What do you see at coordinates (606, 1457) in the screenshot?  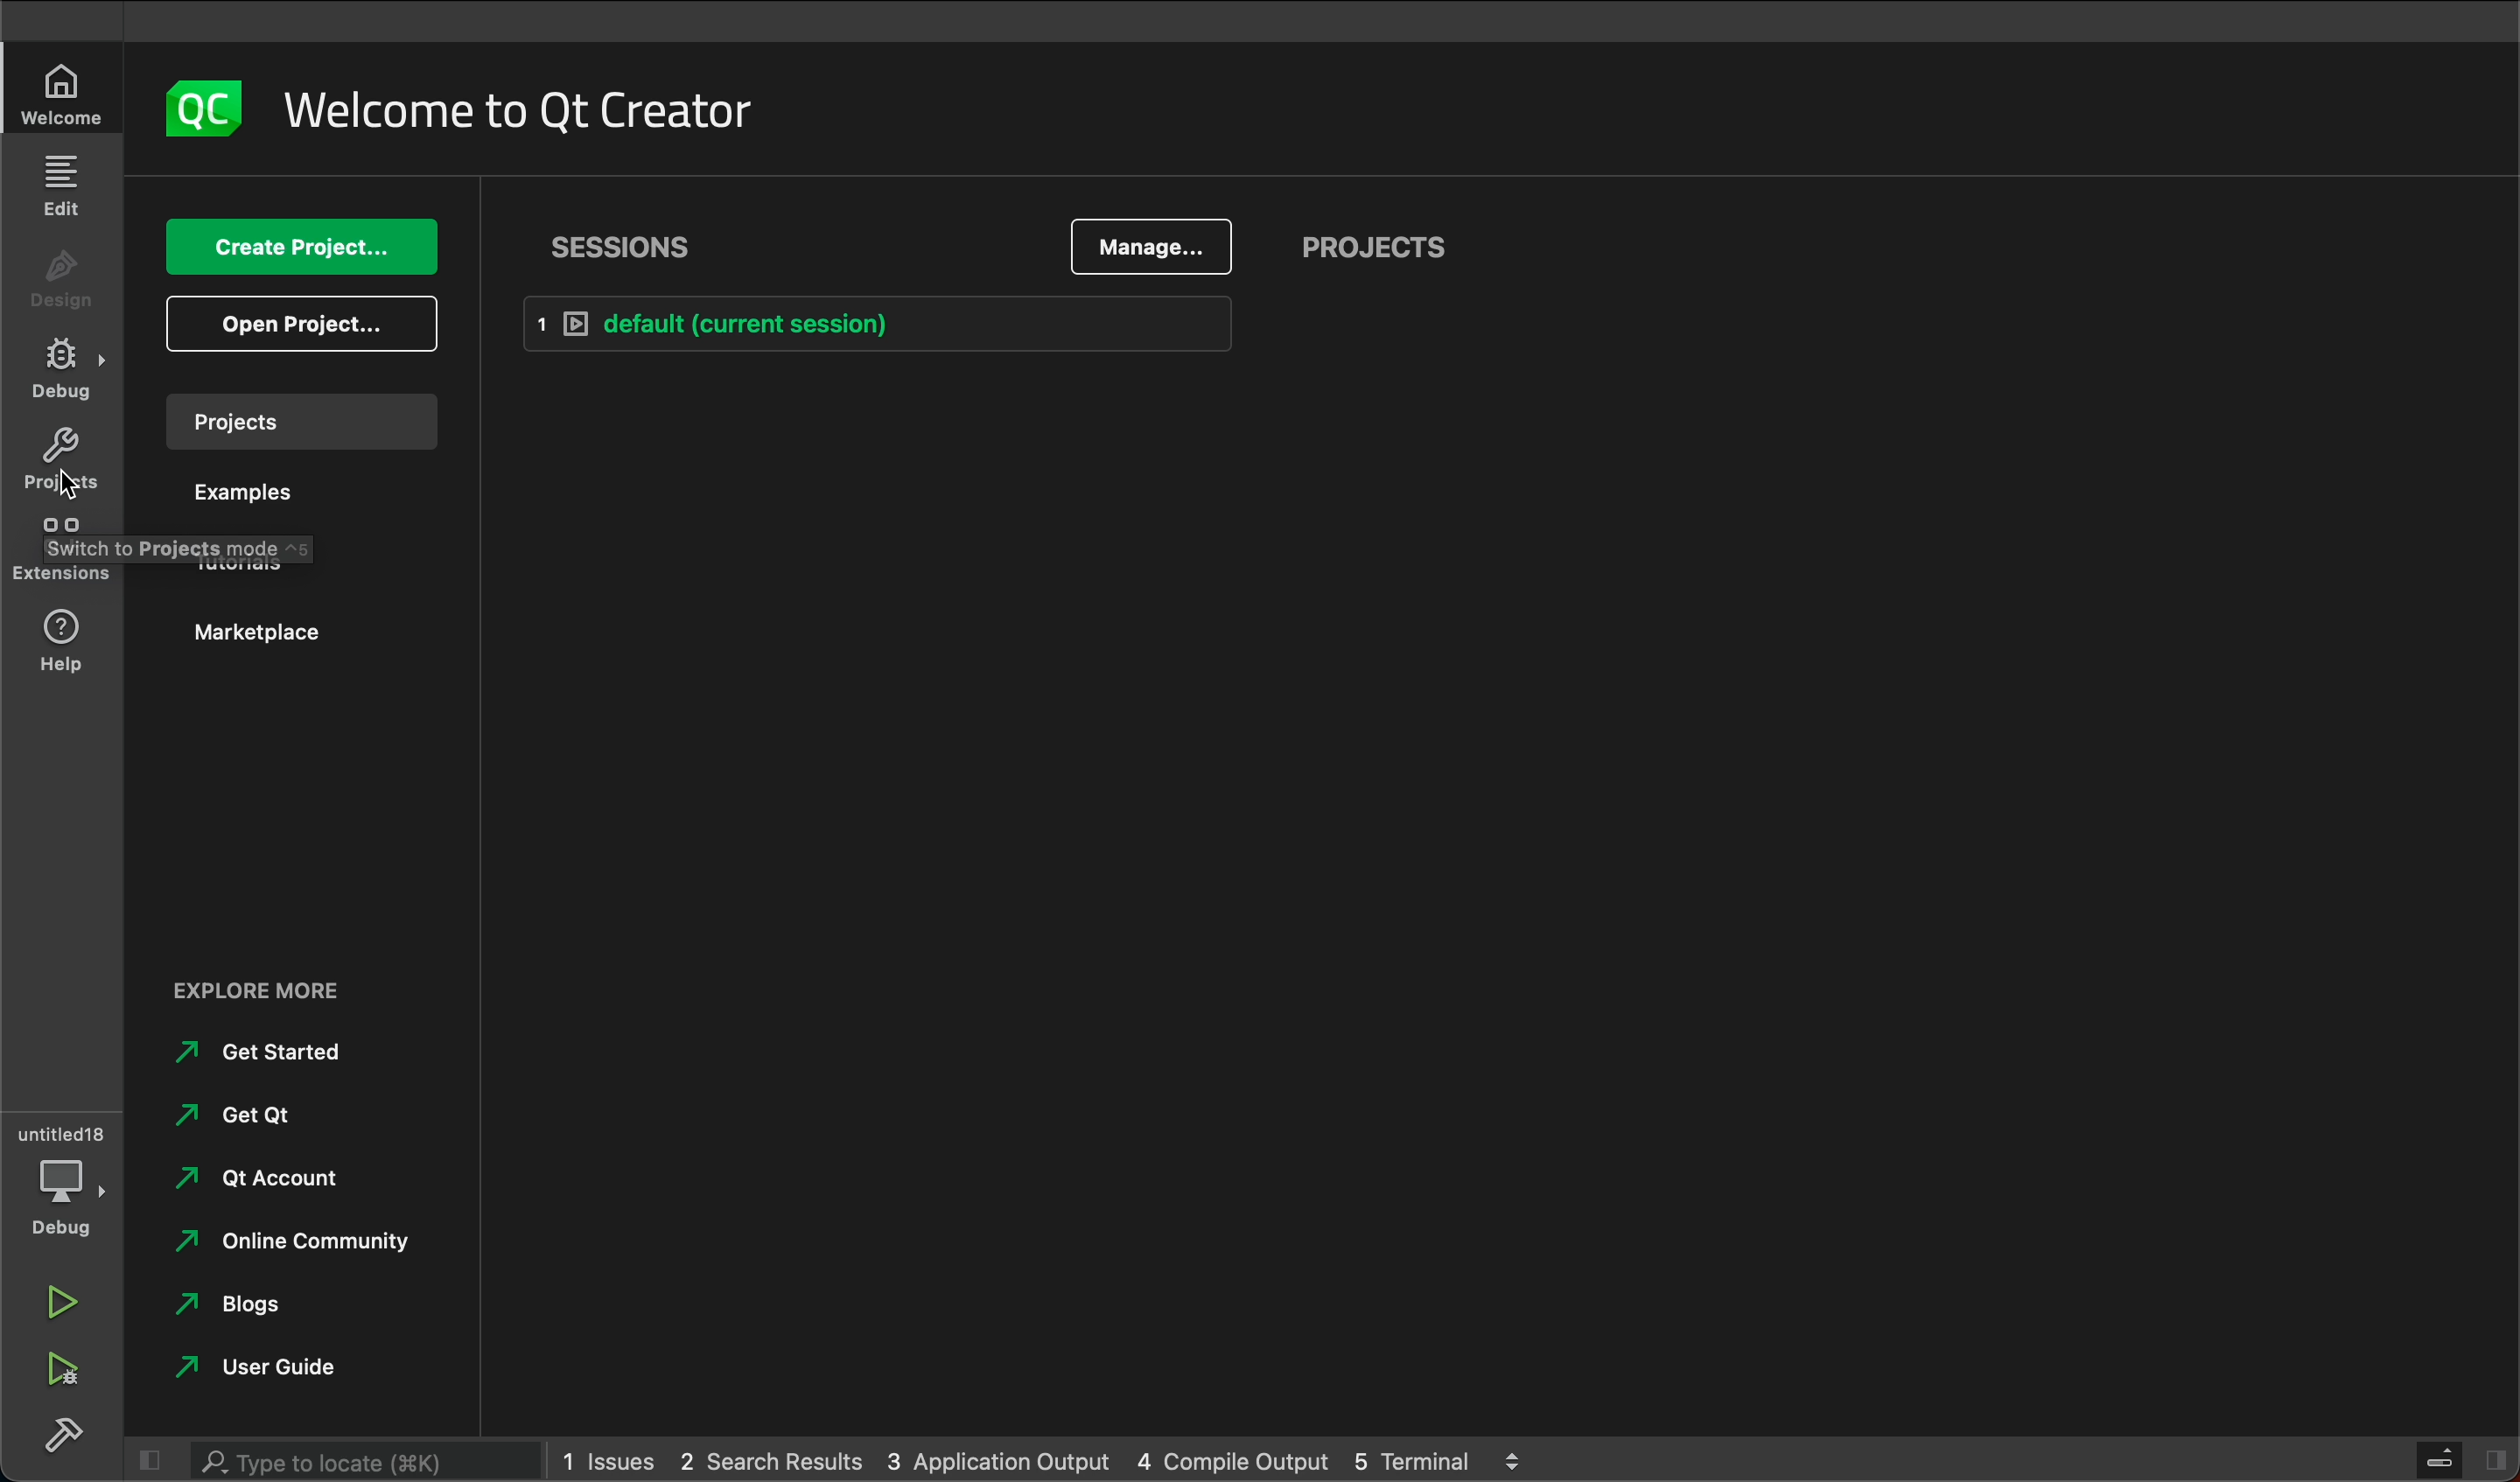 I see `1 Issues` at bounding box center [606, 1457].